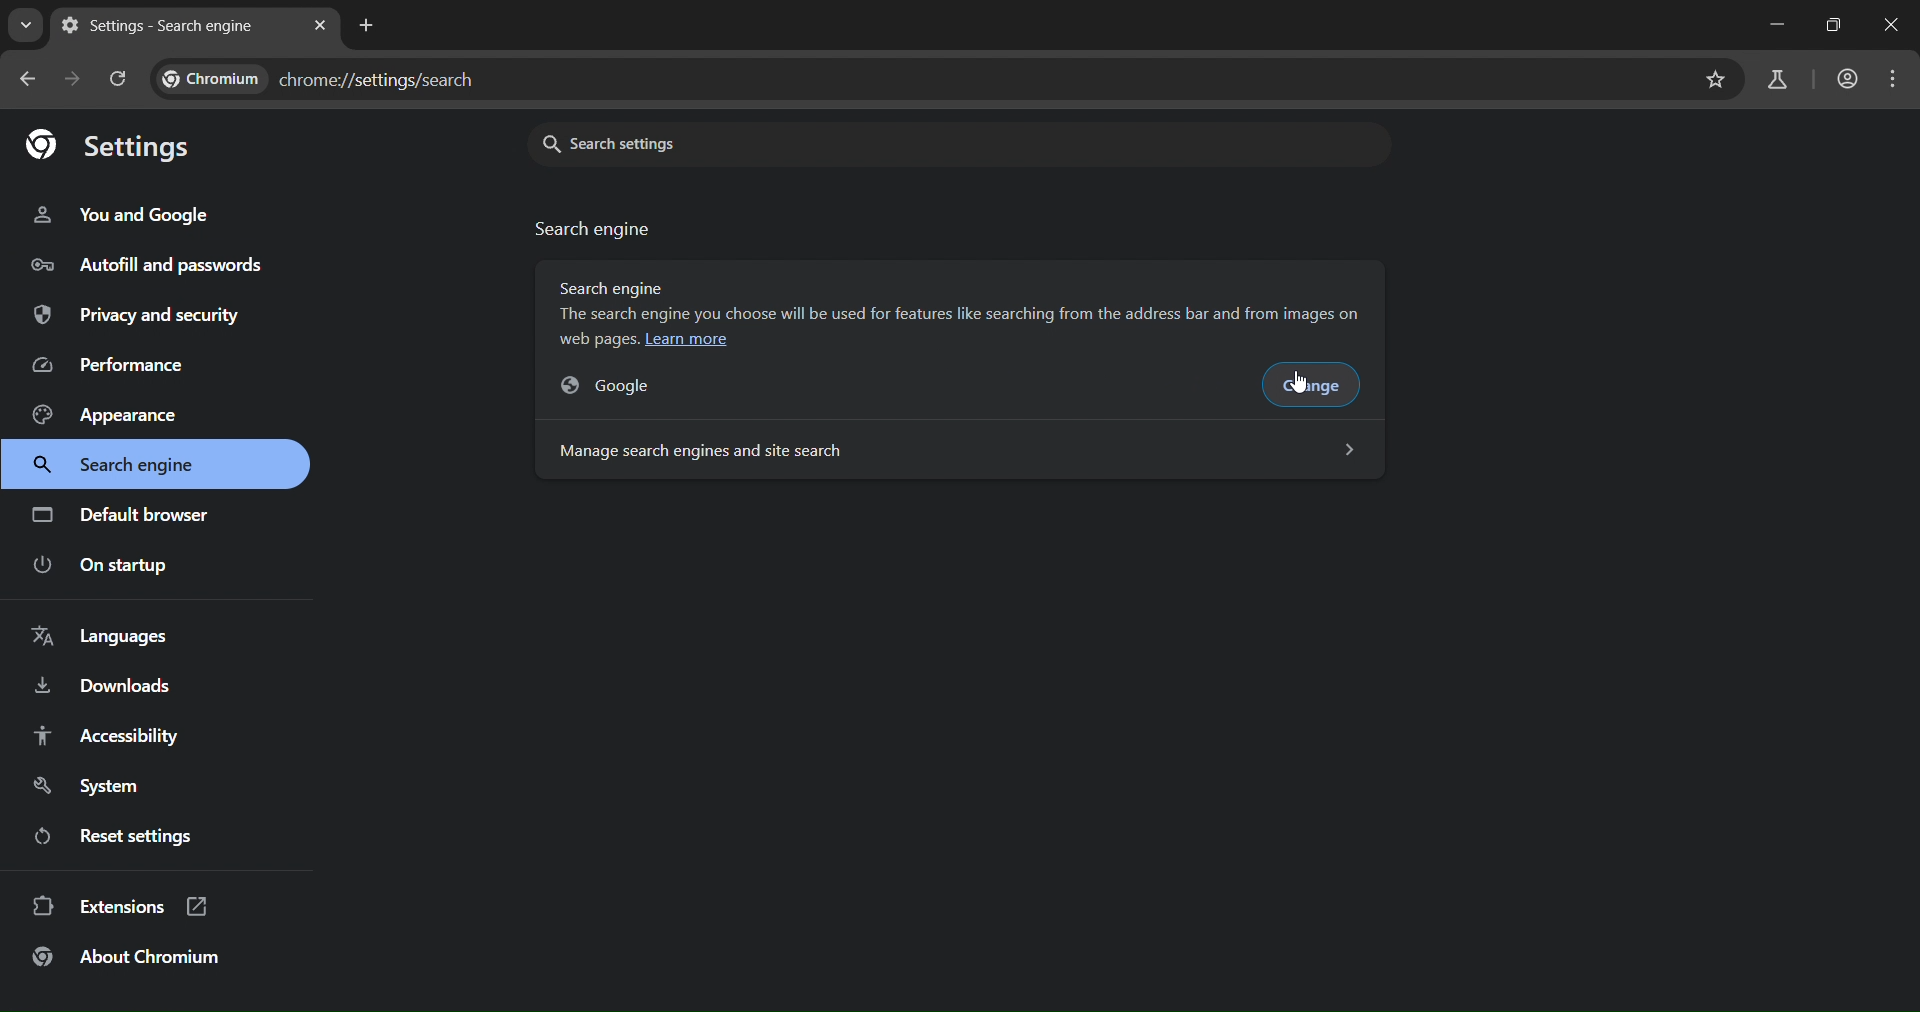 This screenshot has height=1012, width=1920. I want to click on manage search engines and site search, so click(956, 449).